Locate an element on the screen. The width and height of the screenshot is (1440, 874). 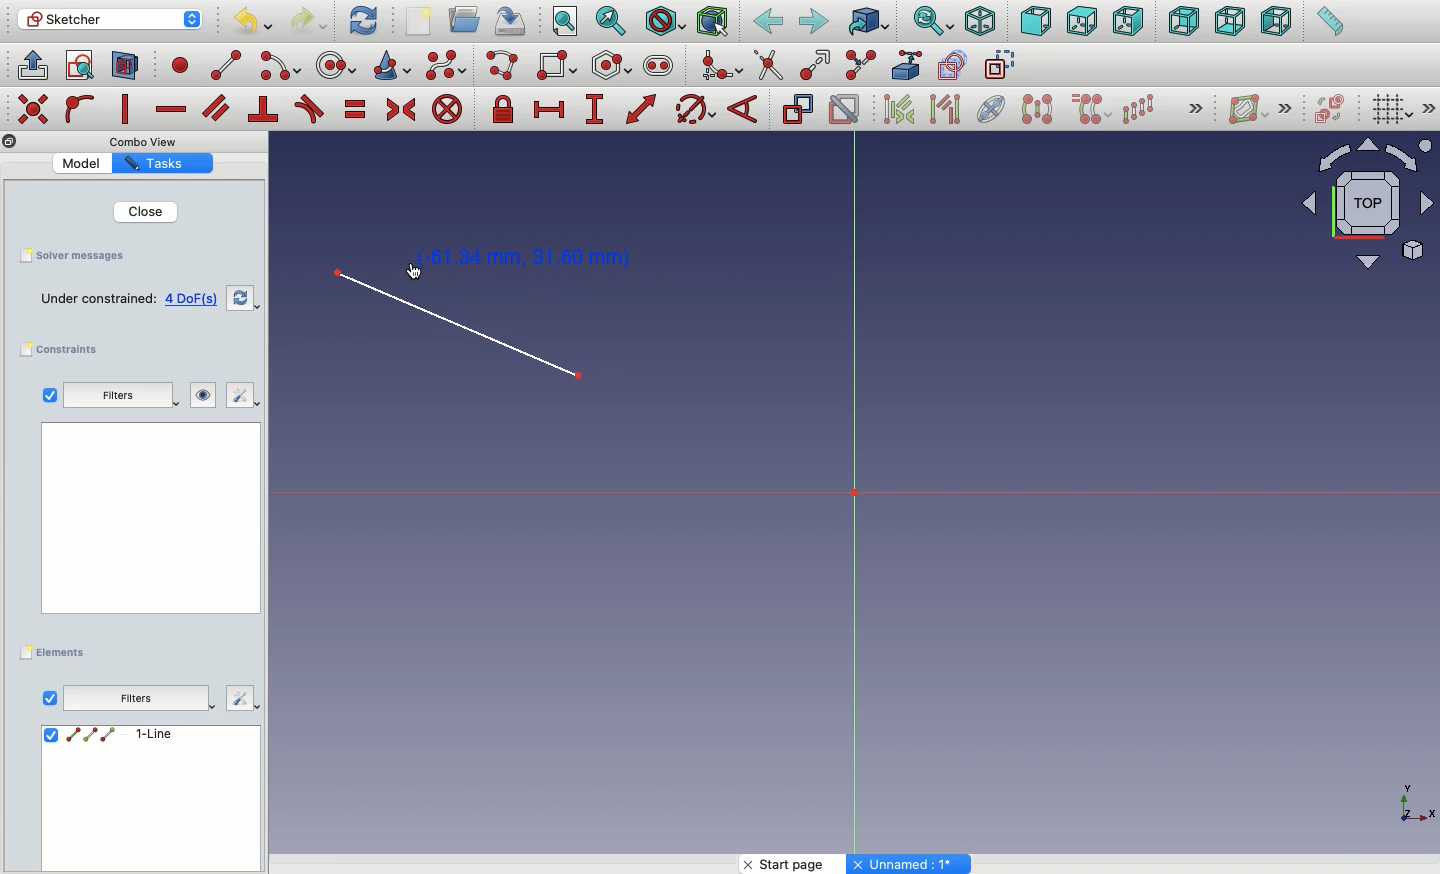
Split edge is located at coordinates (862, 64).